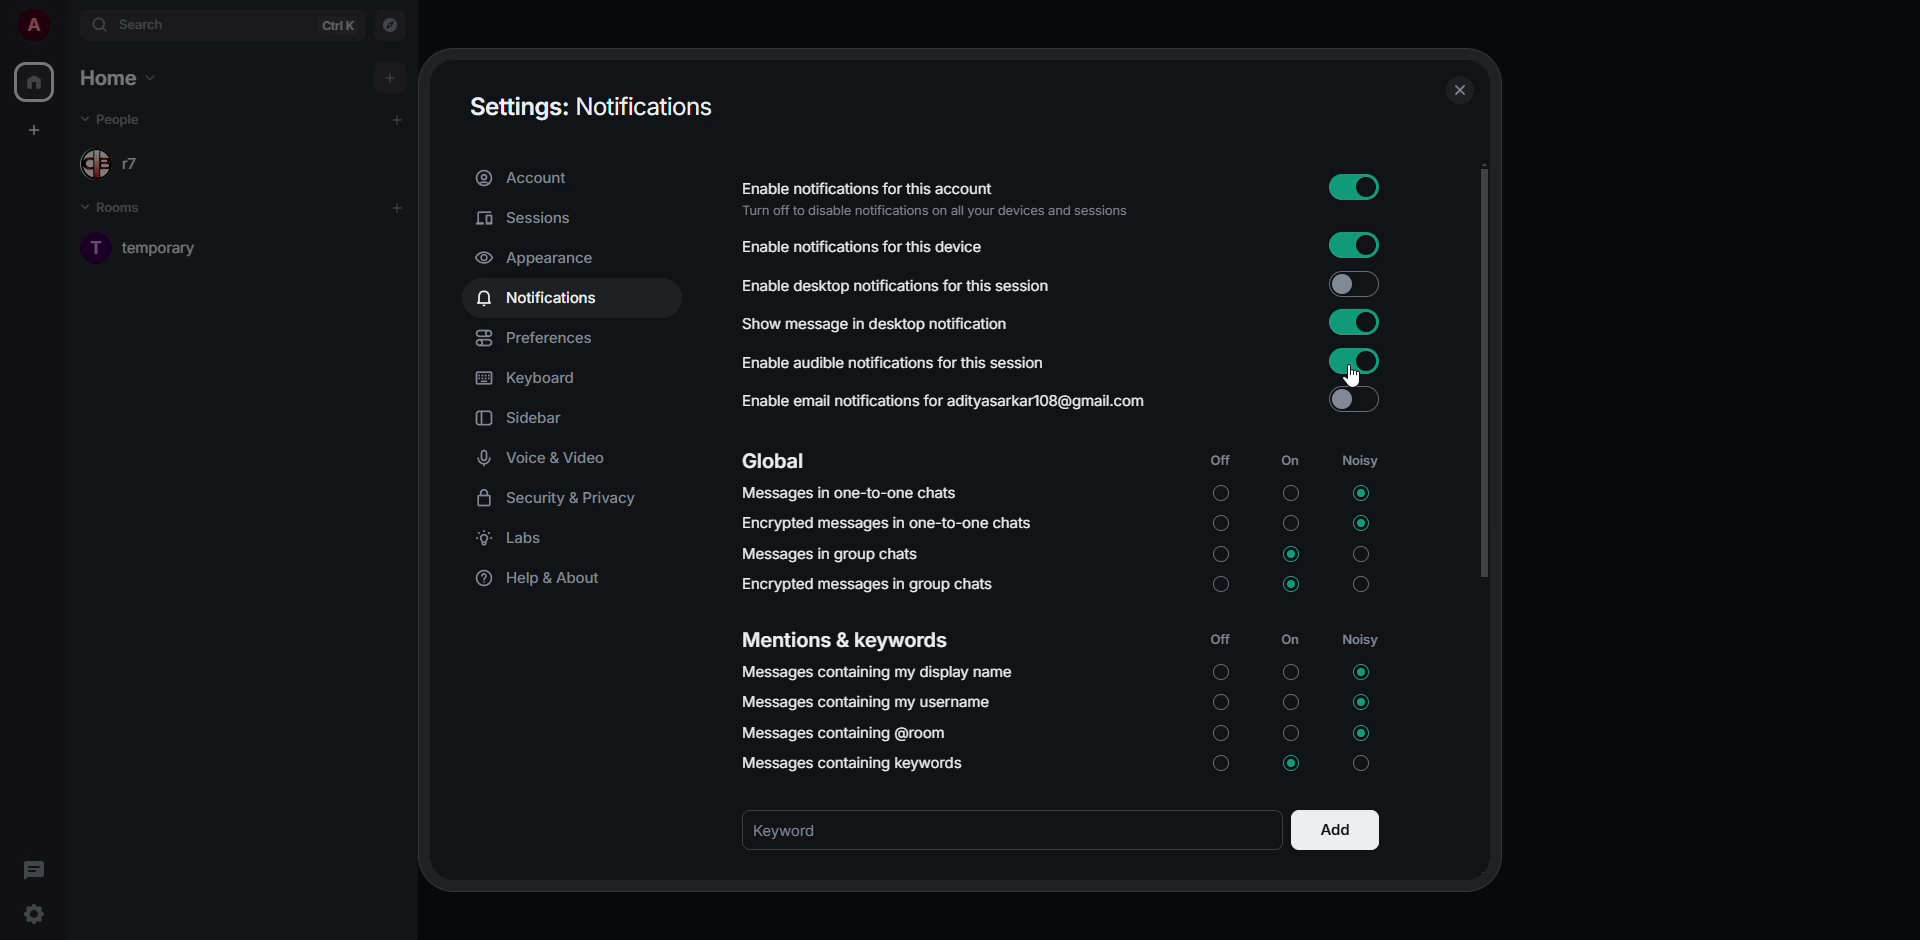 Image resolution: width=1920 pixels, height=940 pixels. Describe the element at coordinates (1222, 555) in the screenshot. I see `Off Unselected` at that location.